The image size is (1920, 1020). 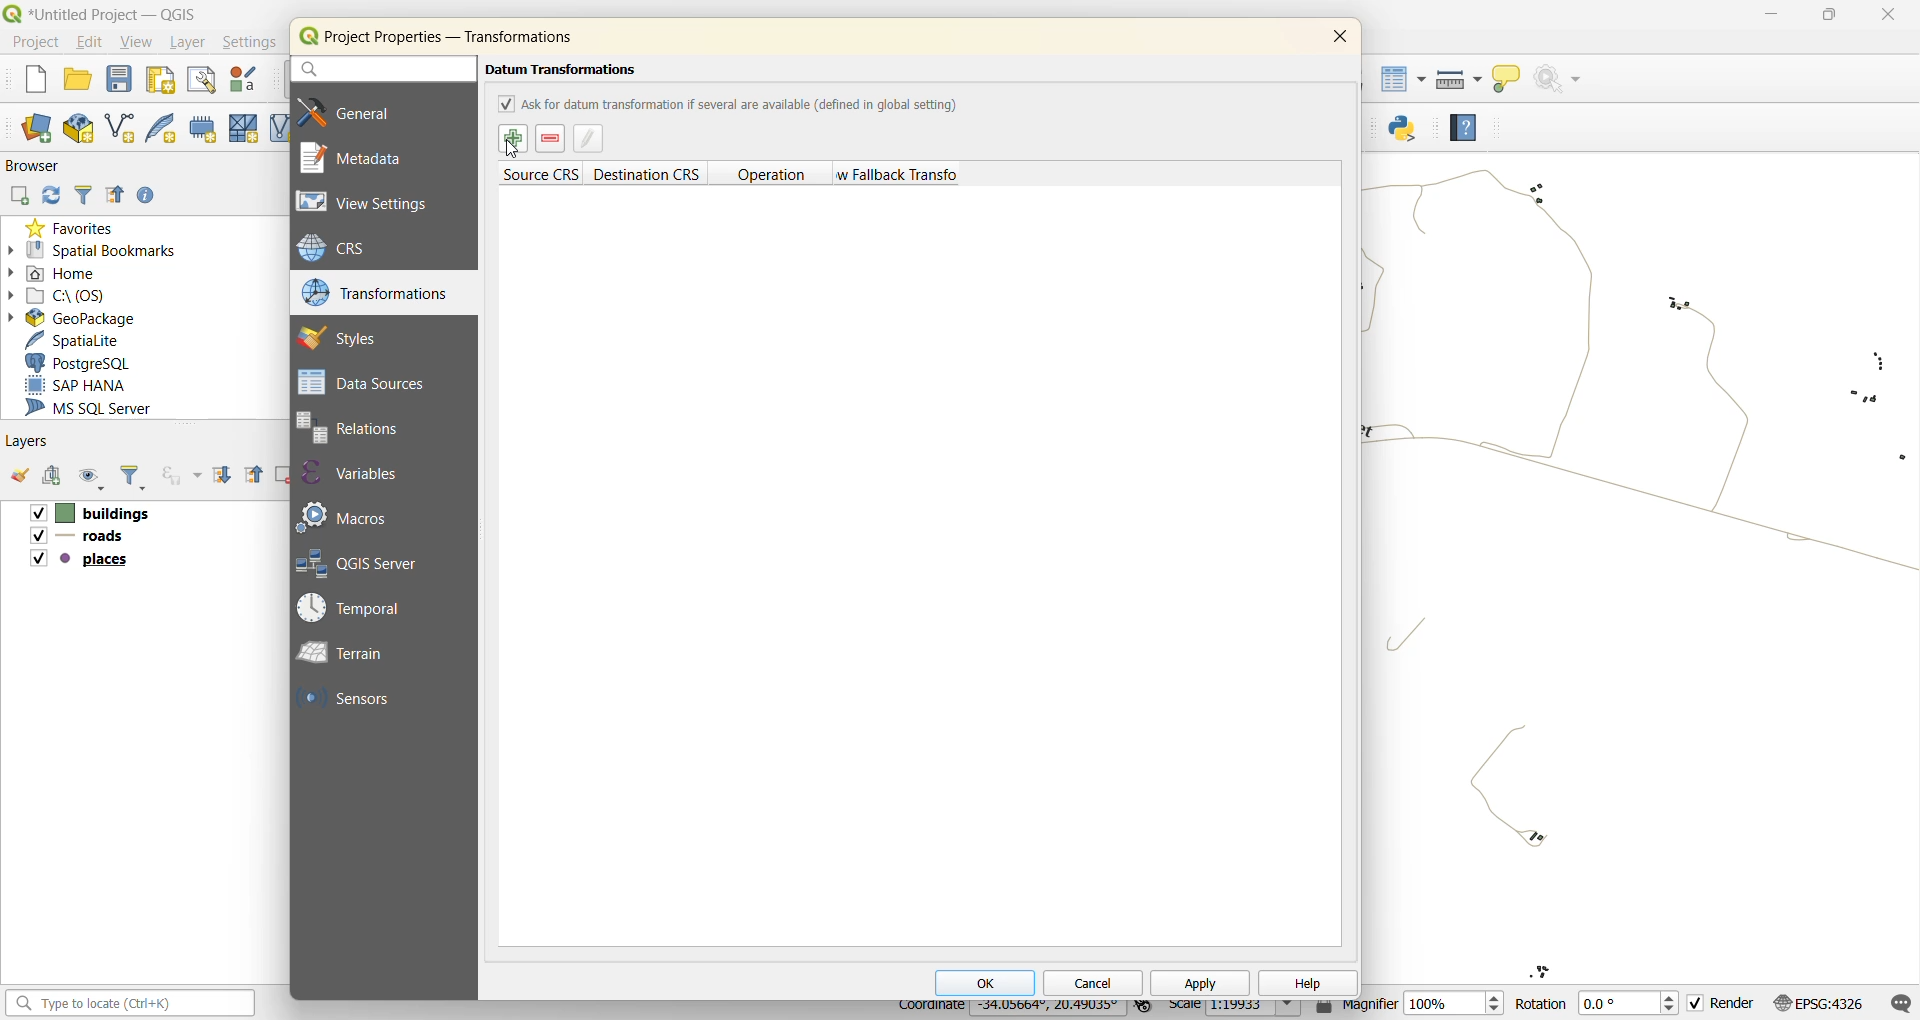 I want to click on buildings, so click(x=89, y=513).